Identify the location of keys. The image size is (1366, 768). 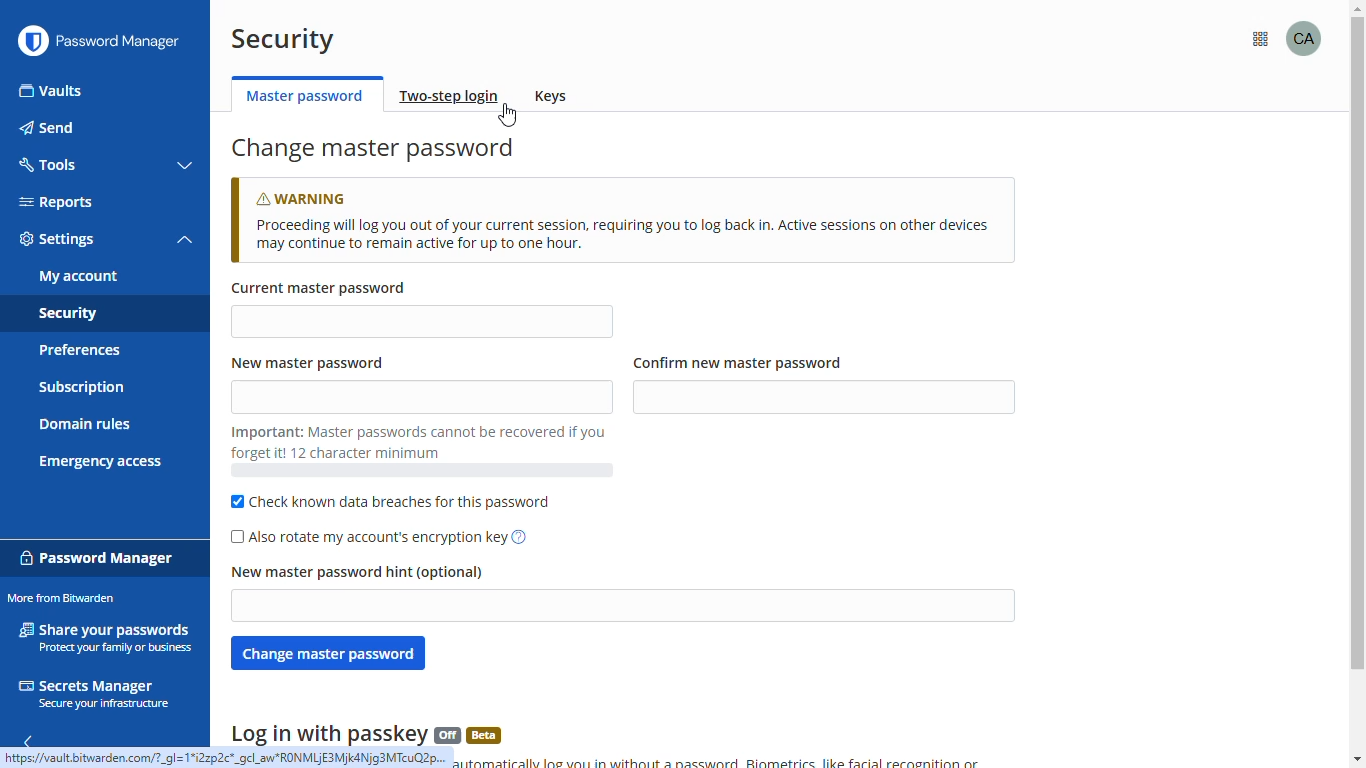
(557, 97).